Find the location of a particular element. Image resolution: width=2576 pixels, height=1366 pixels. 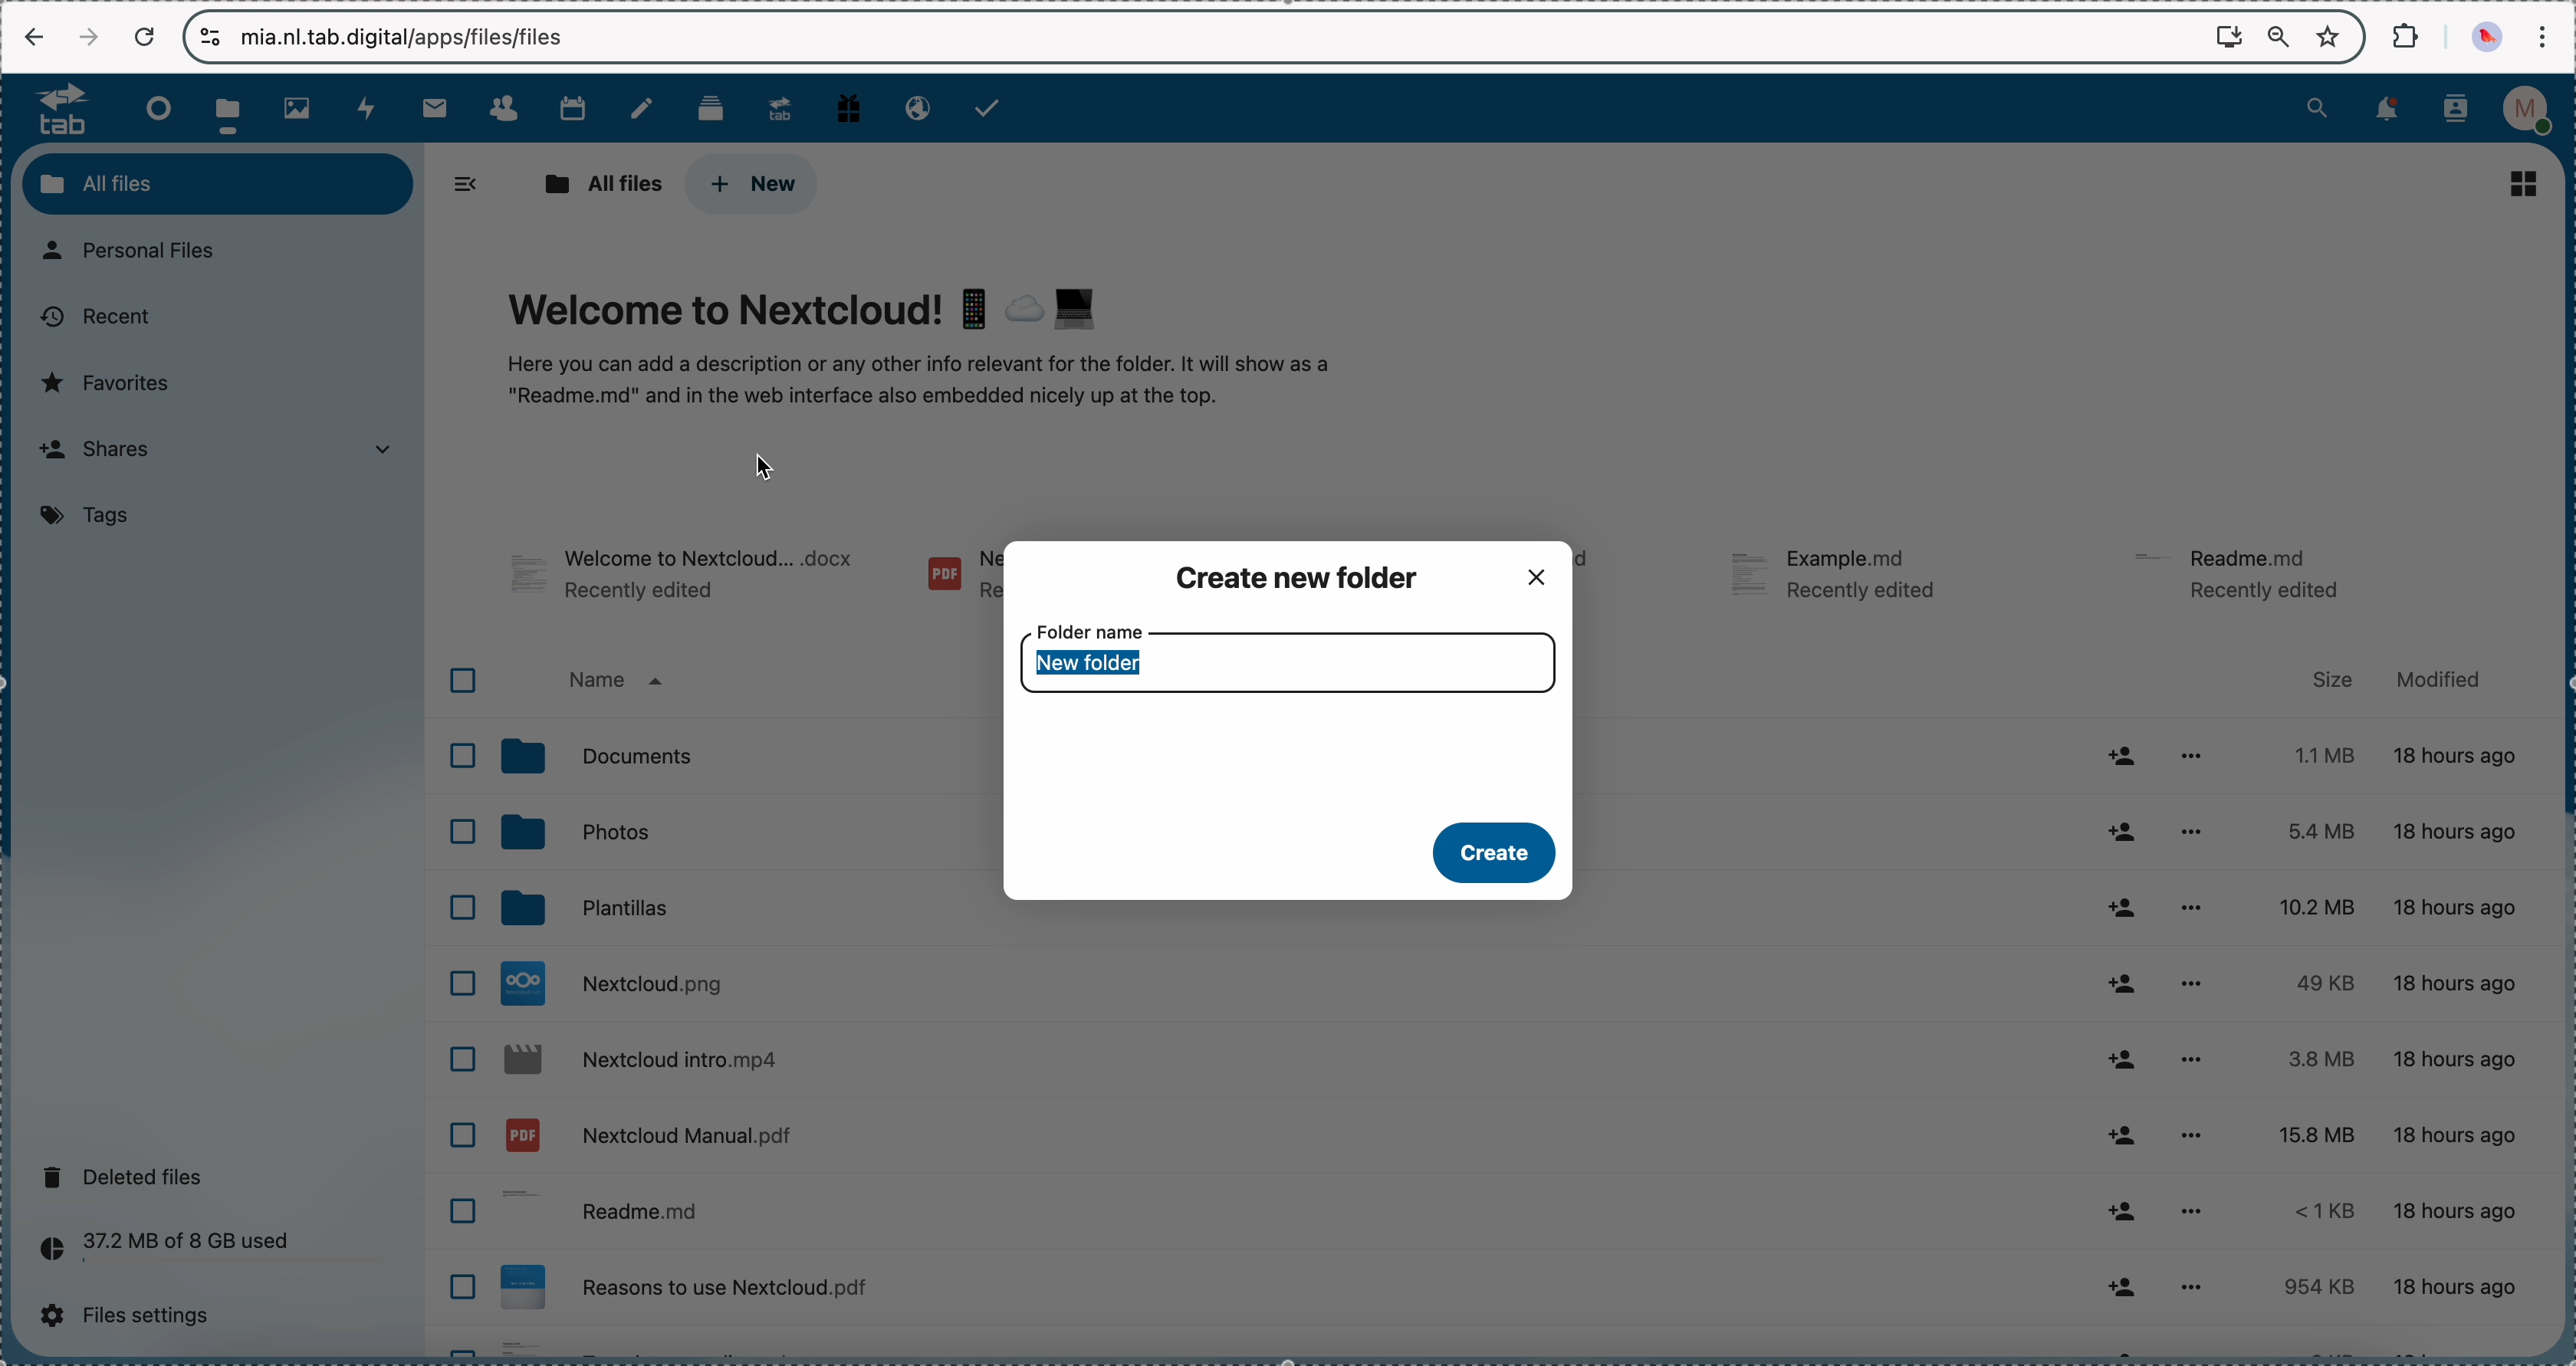

all files is located at coordinates (598, 184).